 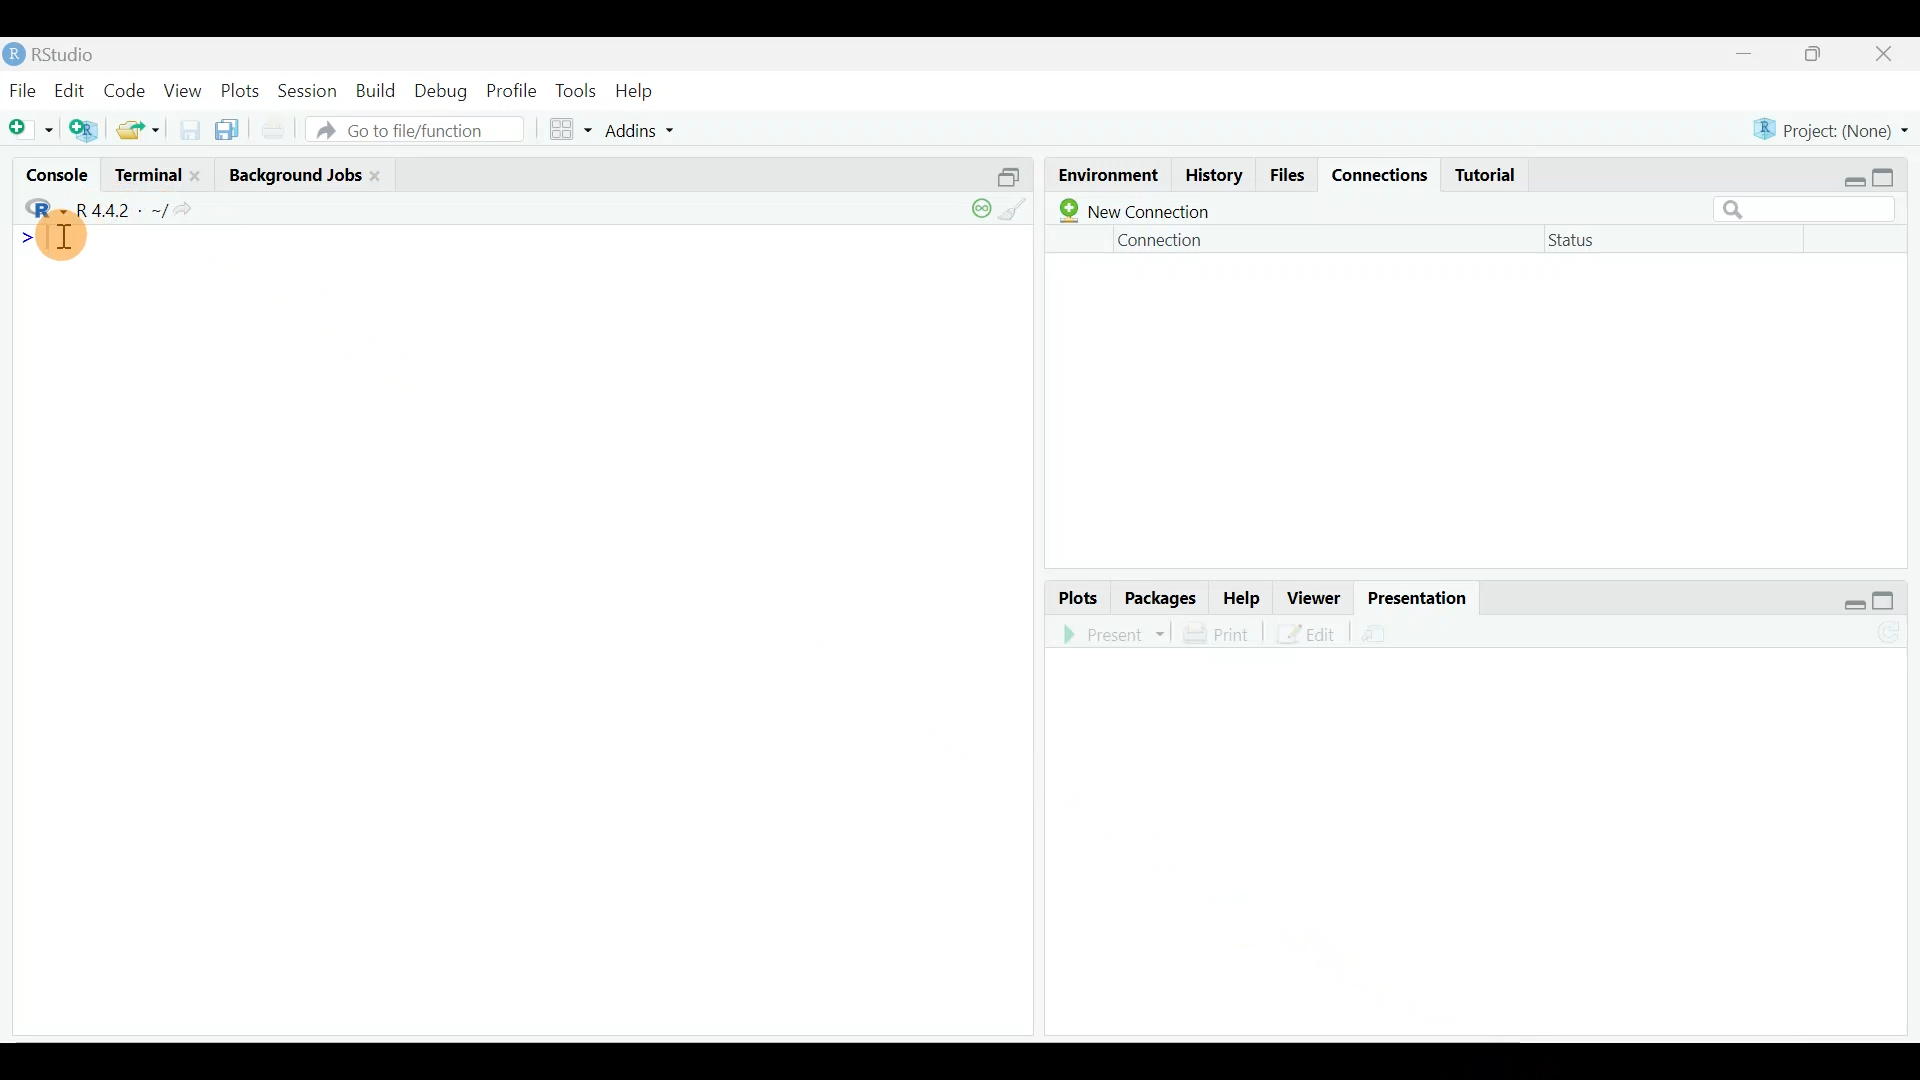 What do you see at coordinates (1075, 596) in the screenshot?
I see `Plots` at bounding box center [1075, 596].